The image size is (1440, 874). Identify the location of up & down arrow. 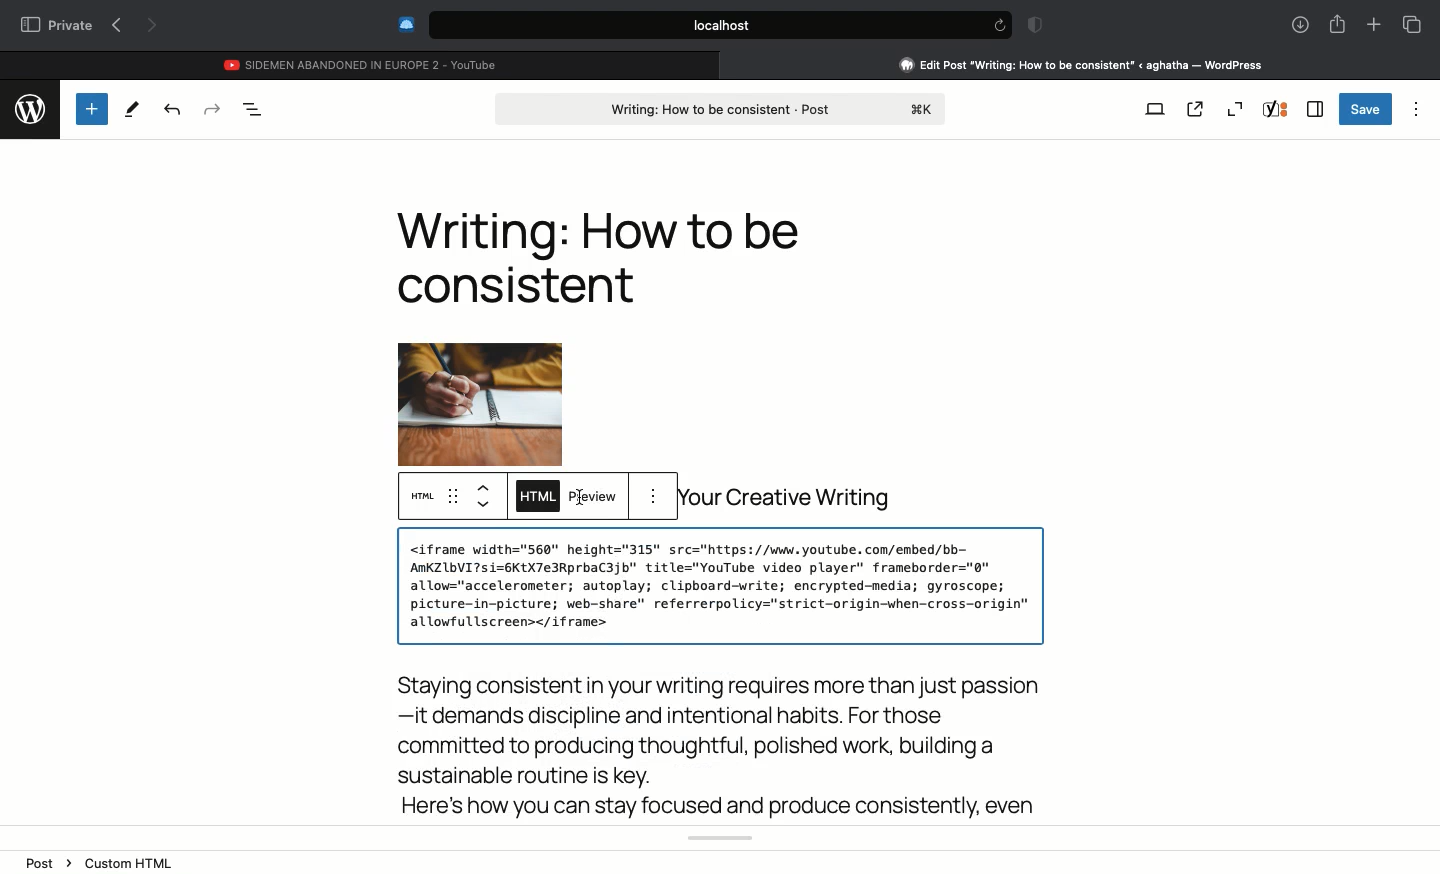
(485, 497).